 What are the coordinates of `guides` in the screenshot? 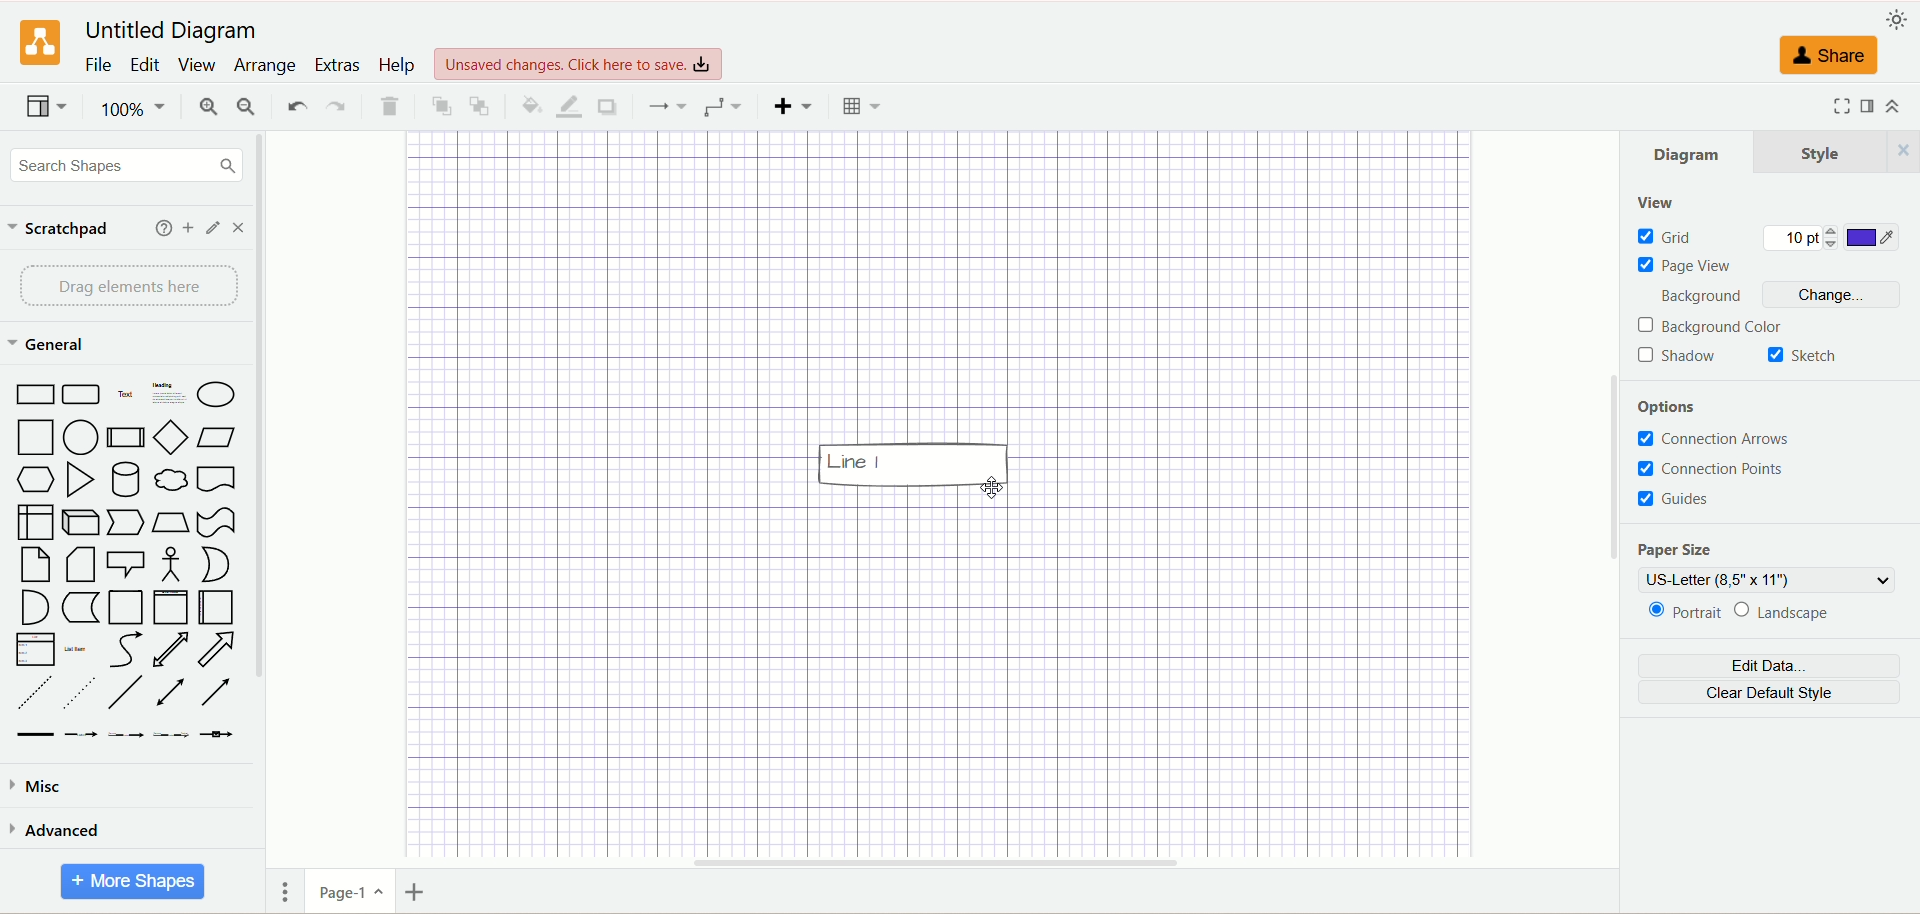 It's located at (1675, 500).